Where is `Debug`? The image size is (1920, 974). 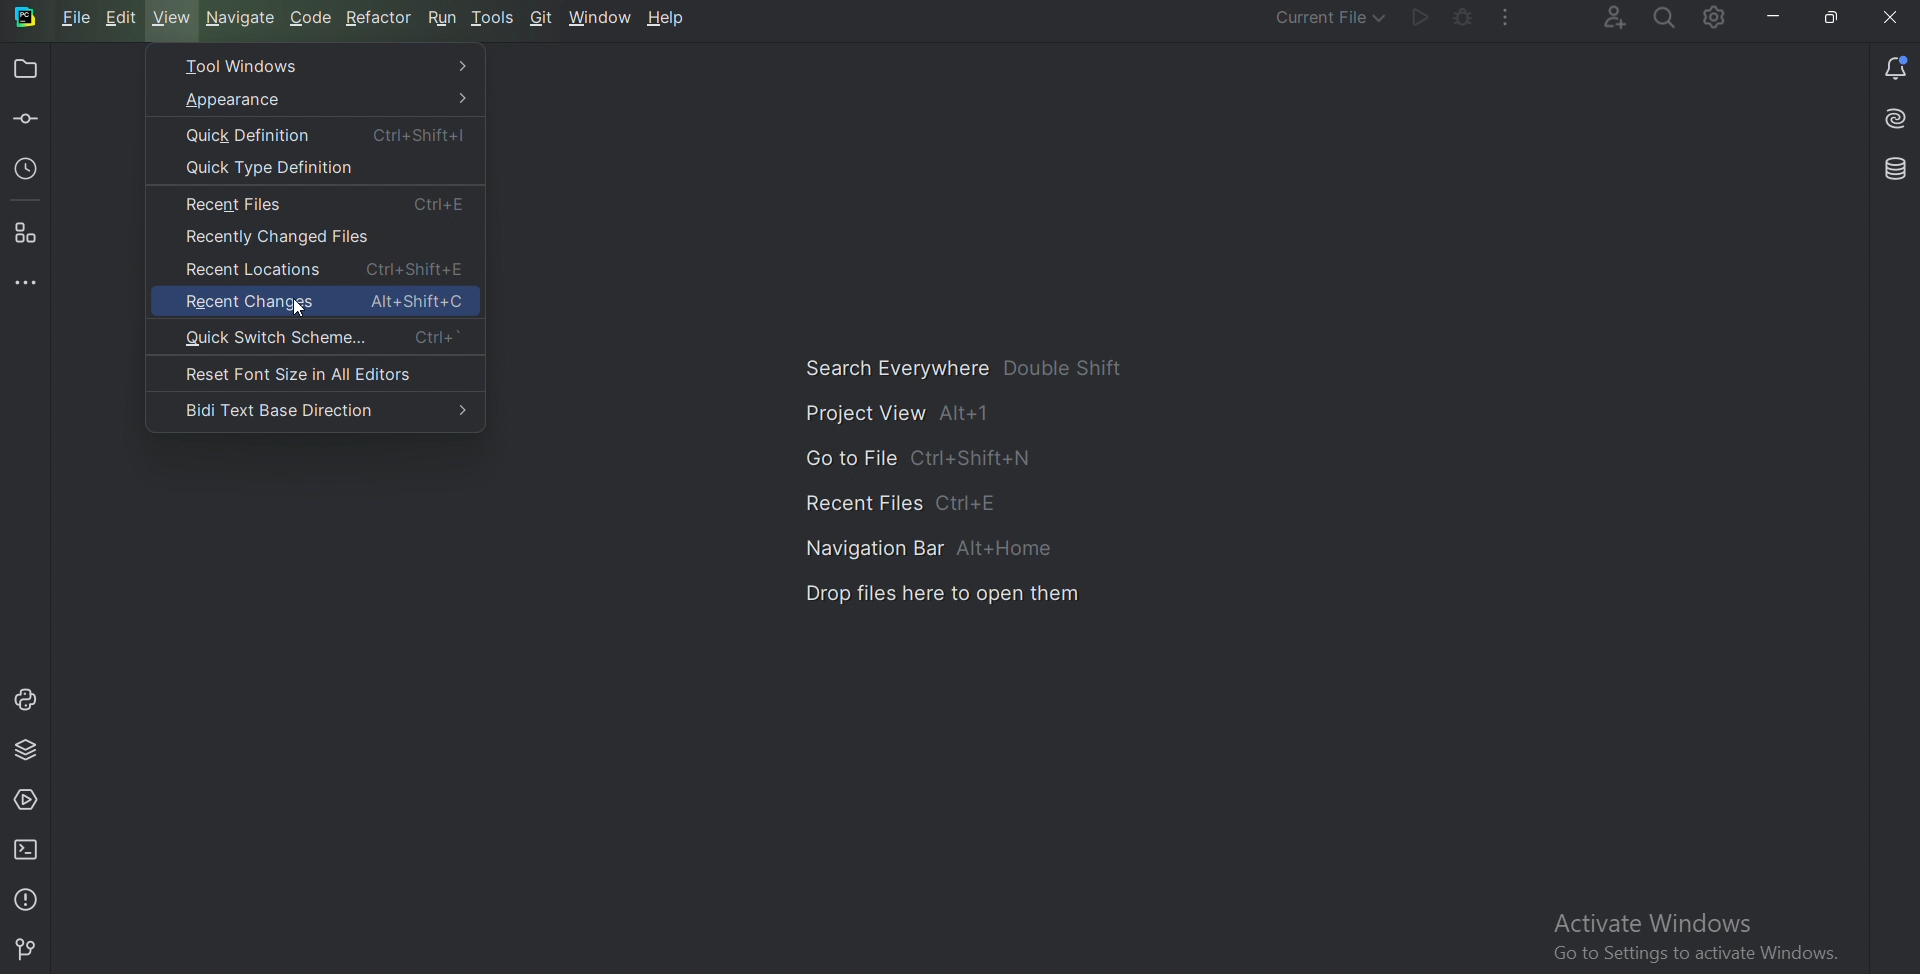 Debug is located at coordinates (1465, 17).